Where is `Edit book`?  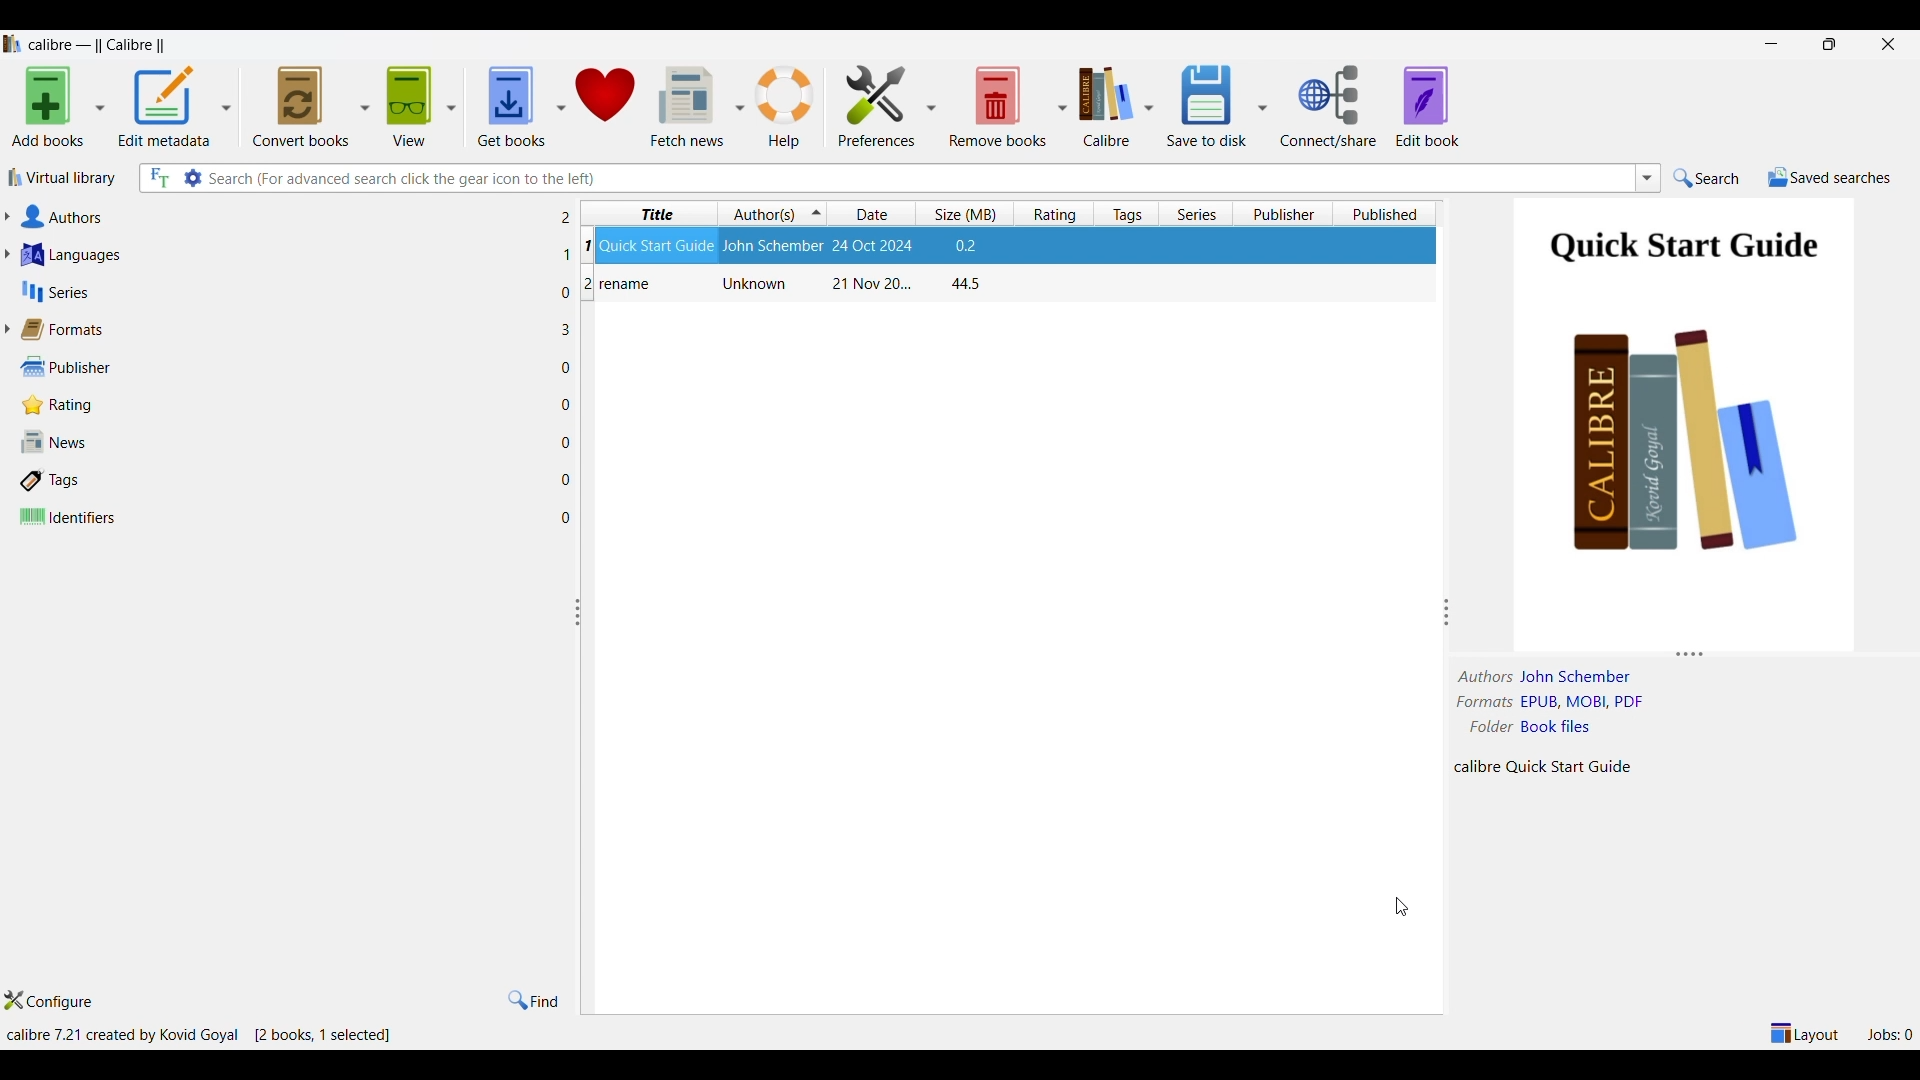 Edit book is located at coordinates (1427, 107).